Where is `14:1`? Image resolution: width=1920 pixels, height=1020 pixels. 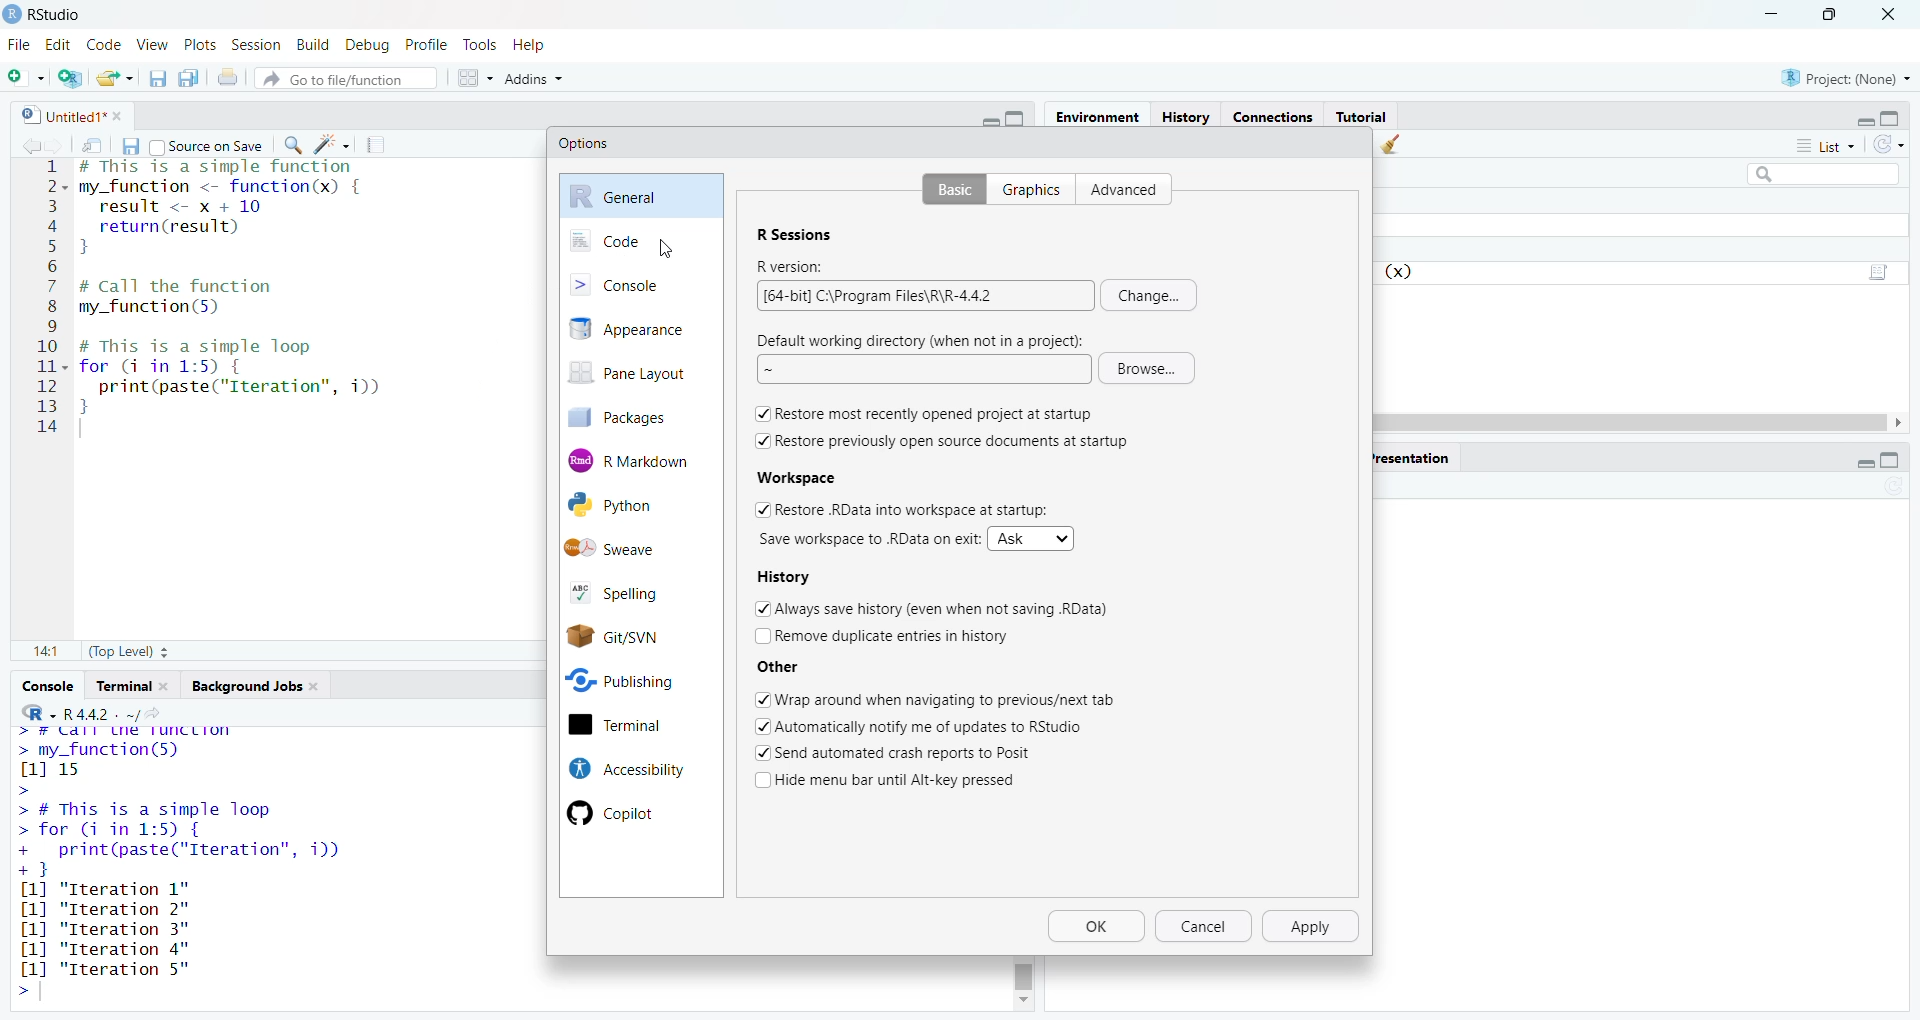 14:1 is located at coordinates (45, 653).